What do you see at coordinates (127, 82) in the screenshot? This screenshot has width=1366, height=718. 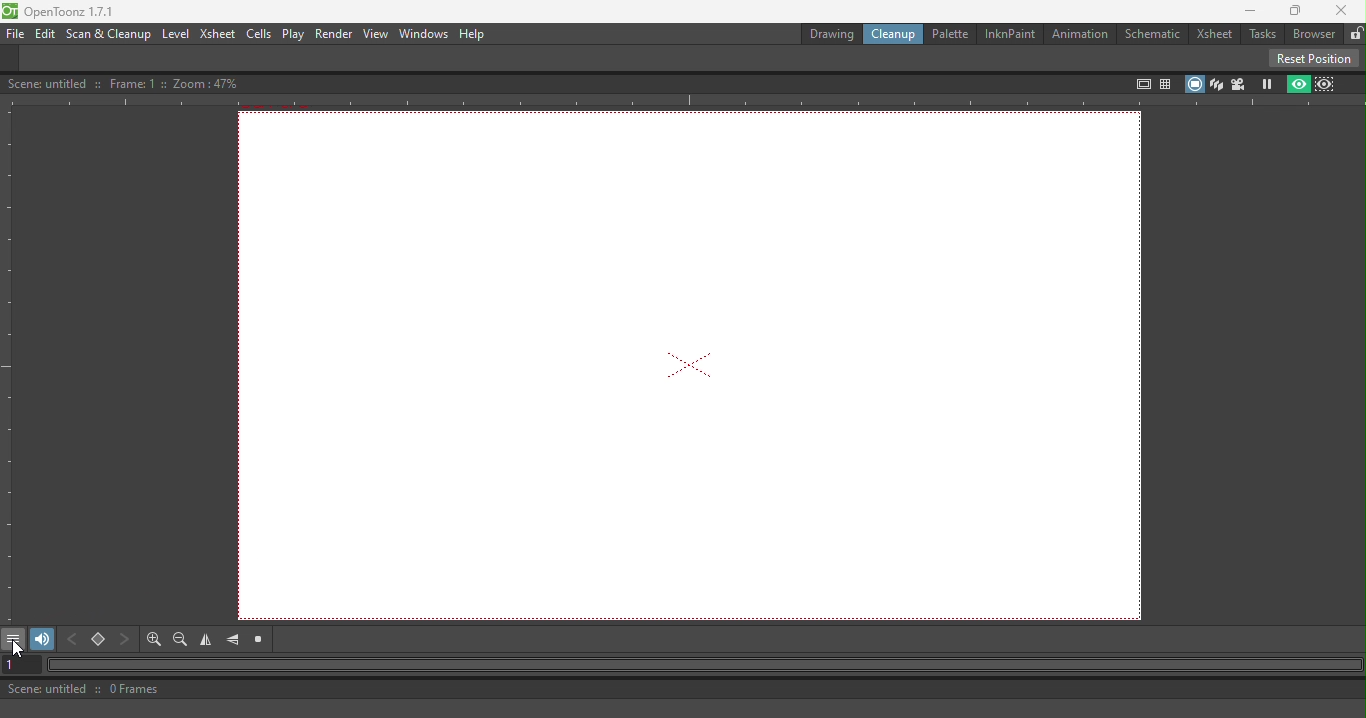 I see `Canvas details` at bounding box center [127, 82].